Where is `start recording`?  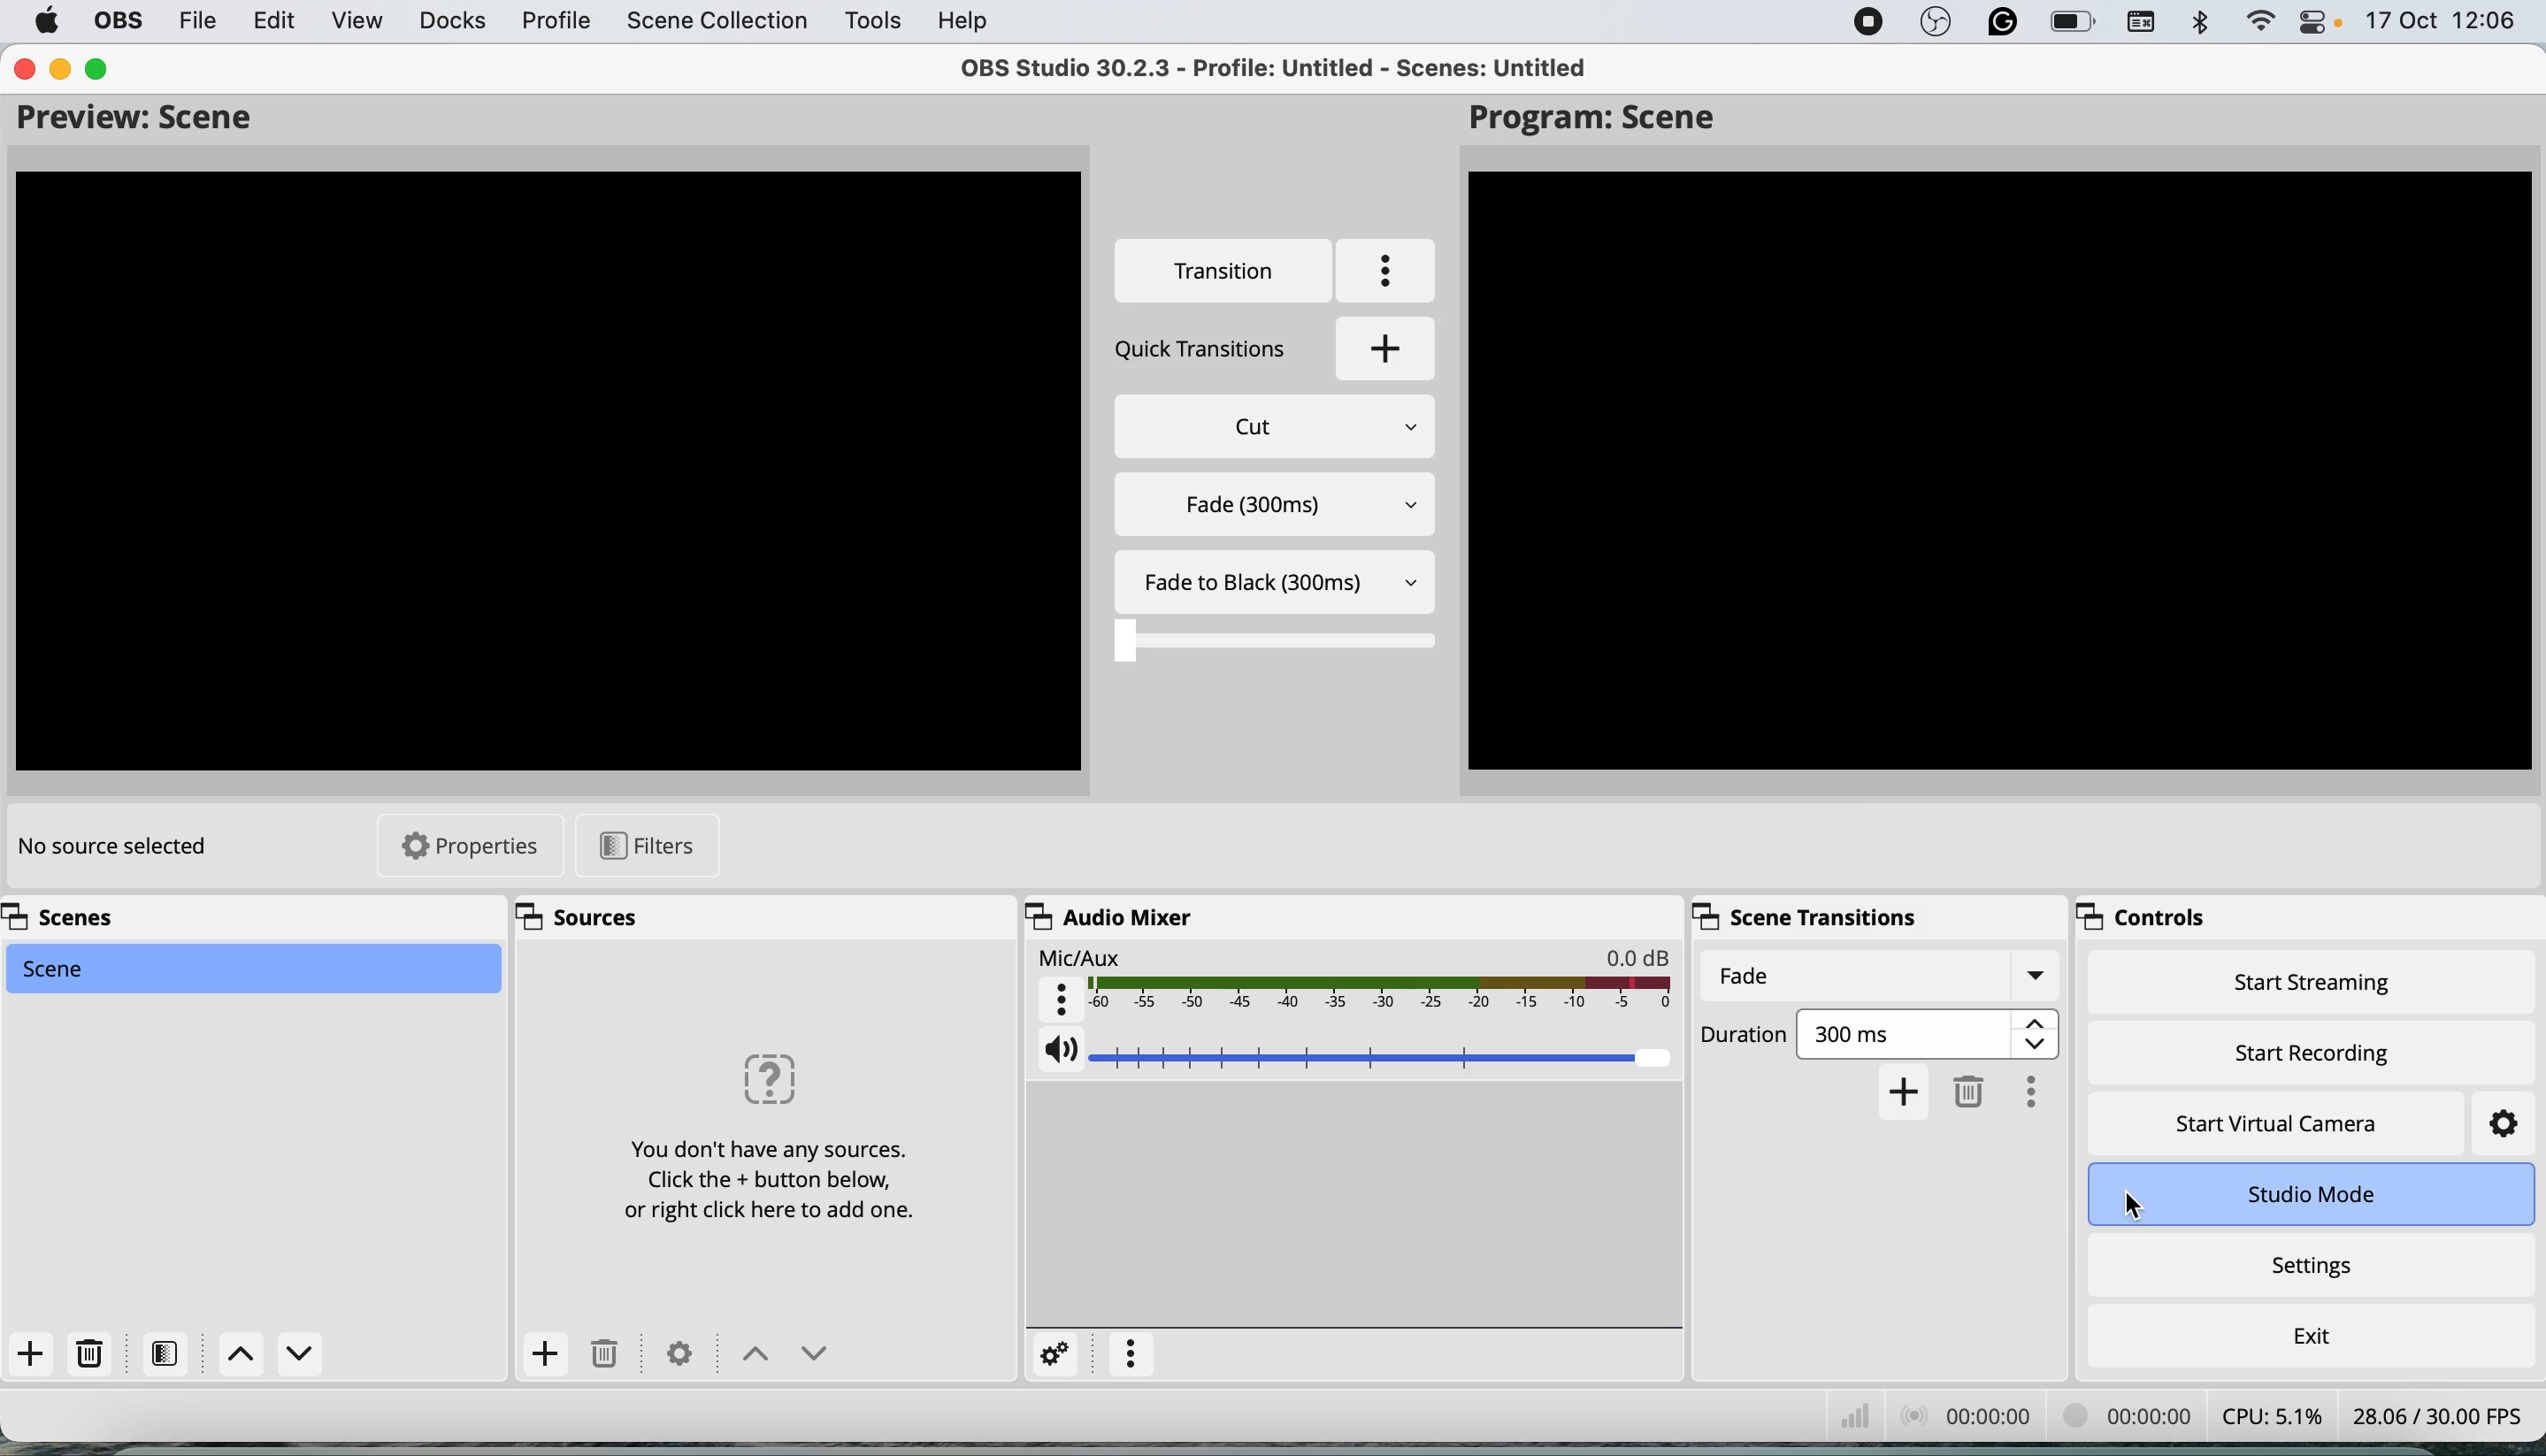
start recording is located at coordinates (2308, 1051).